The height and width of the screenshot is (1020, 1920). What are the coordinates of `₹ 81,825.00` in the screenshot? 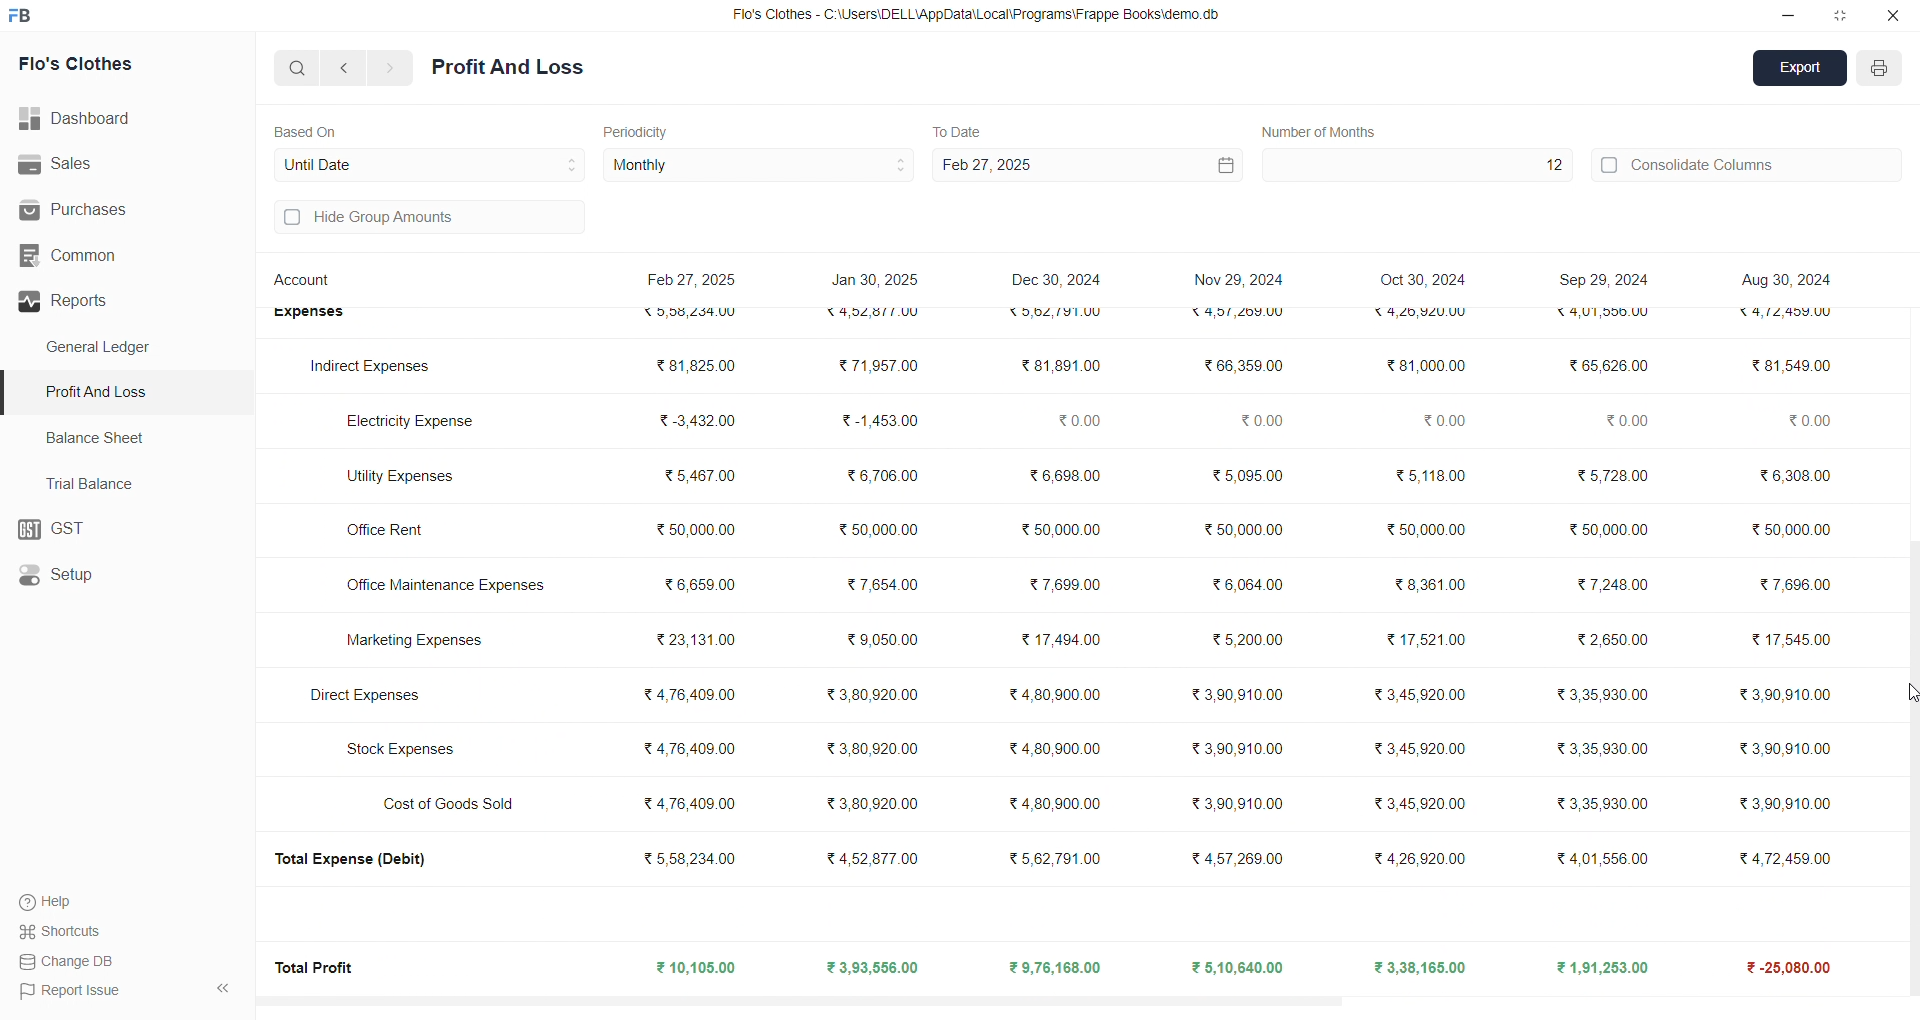 It's located at (691, 365).